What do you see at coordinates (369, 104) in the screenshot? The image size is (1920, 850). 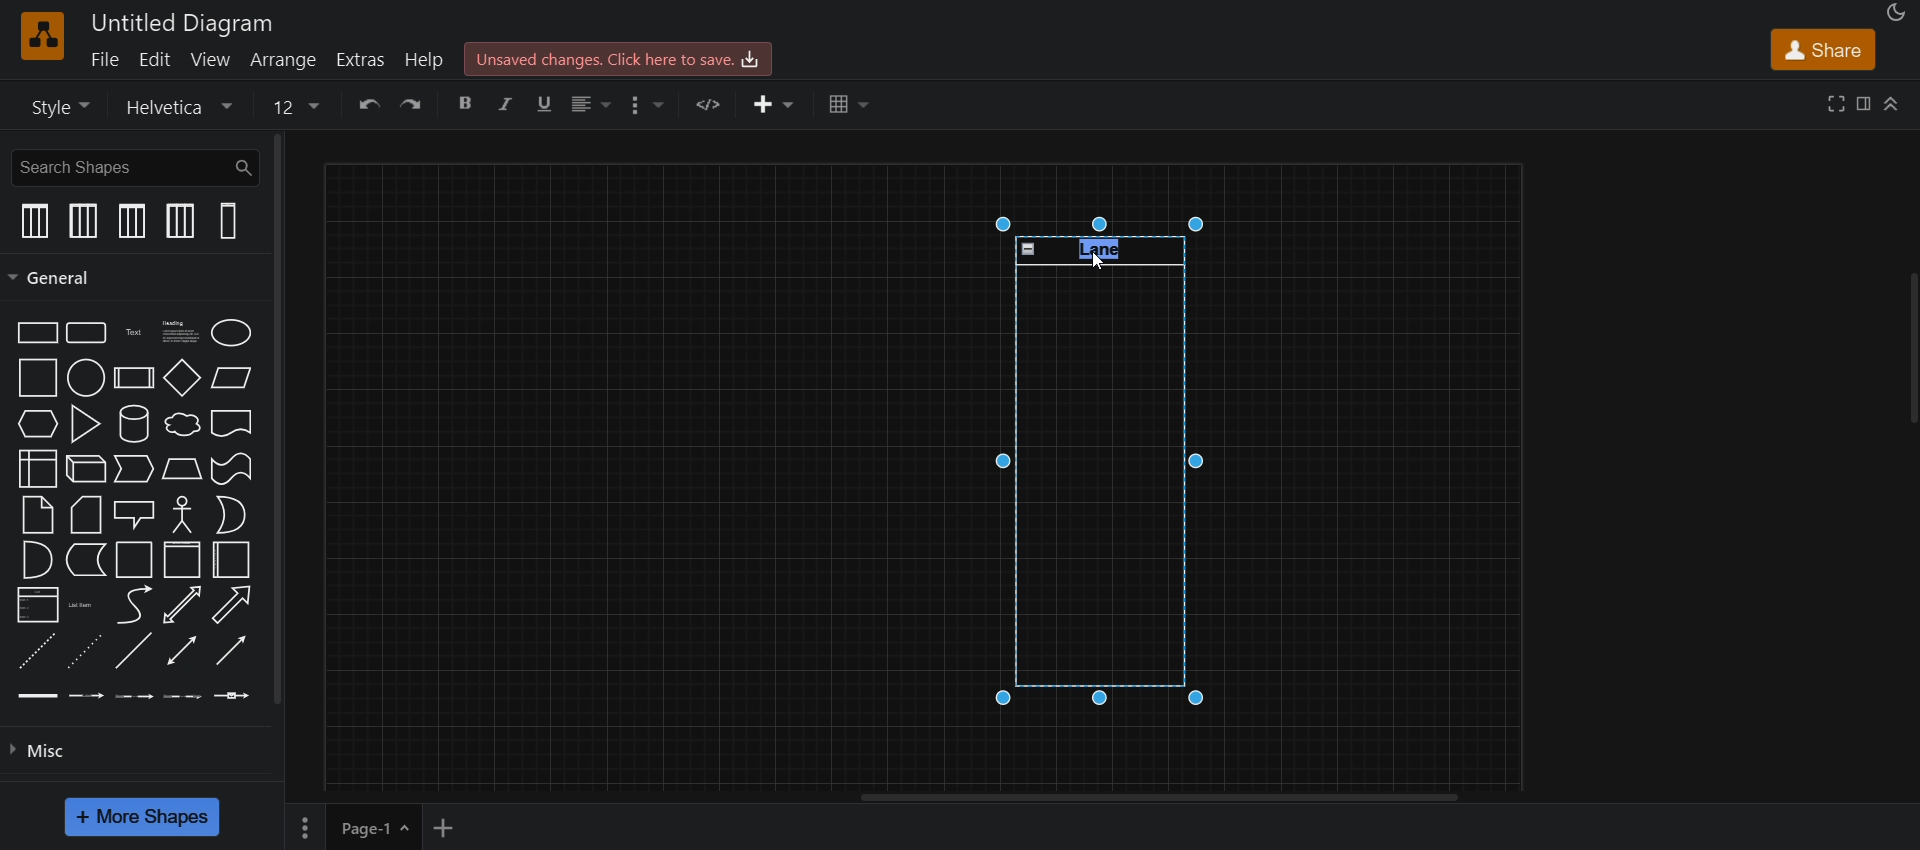 I see `undo` at bounding box center [369, 104].